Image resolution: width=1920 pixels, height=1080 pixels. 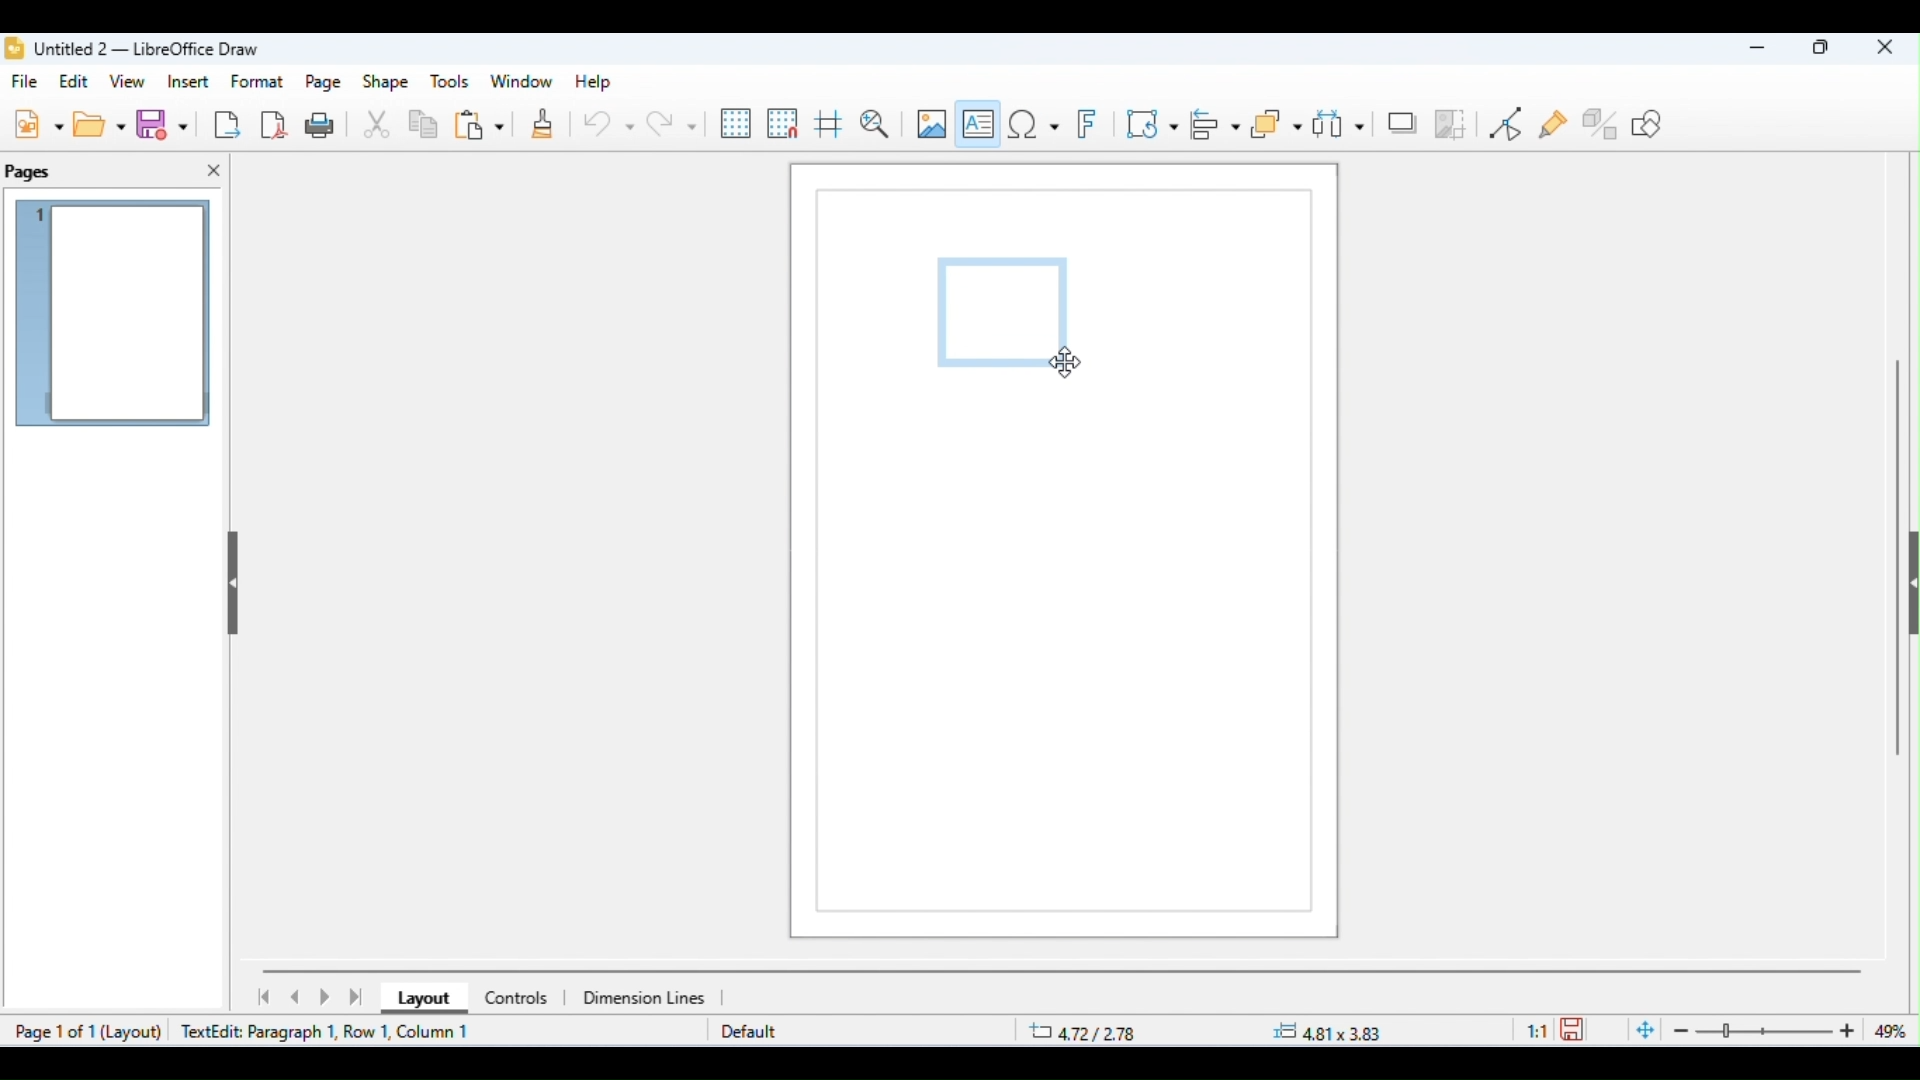 I want to click on insert, so click(x=188, y=81).